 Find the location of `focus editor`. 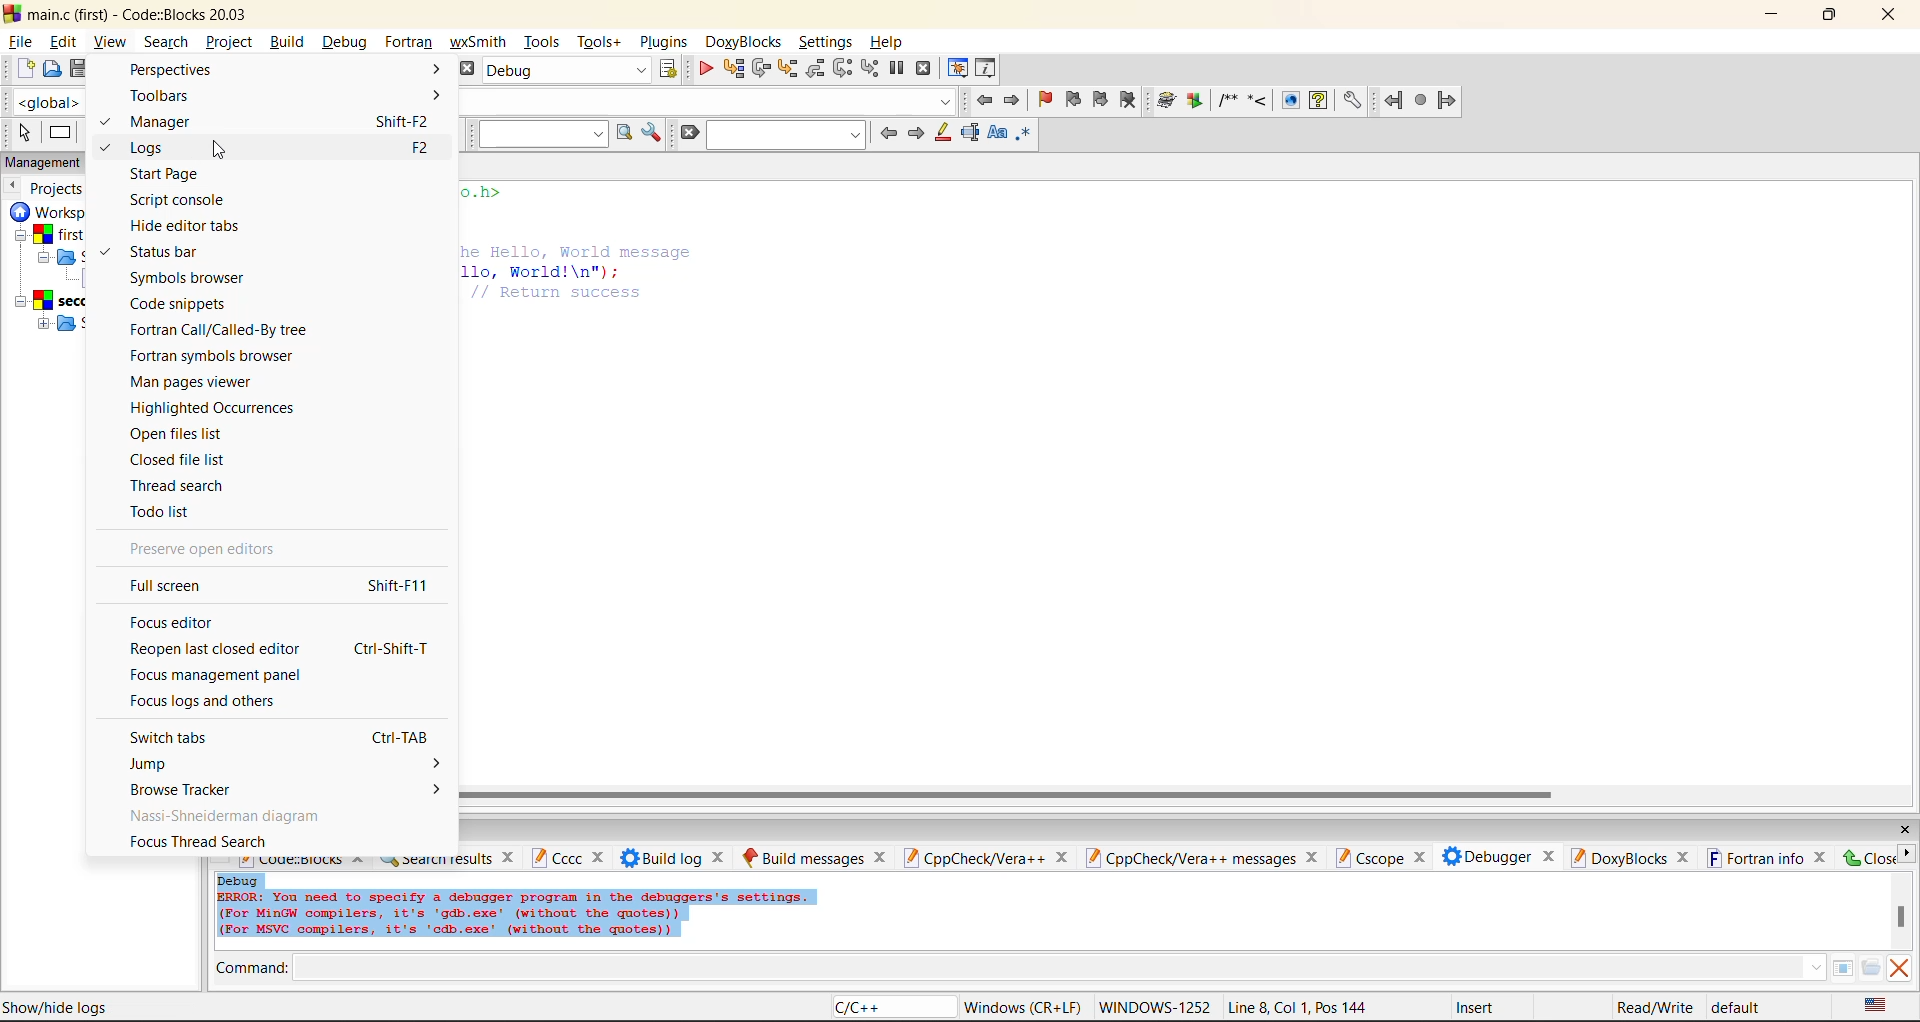

focus editor is located at coordinates (169, 624).